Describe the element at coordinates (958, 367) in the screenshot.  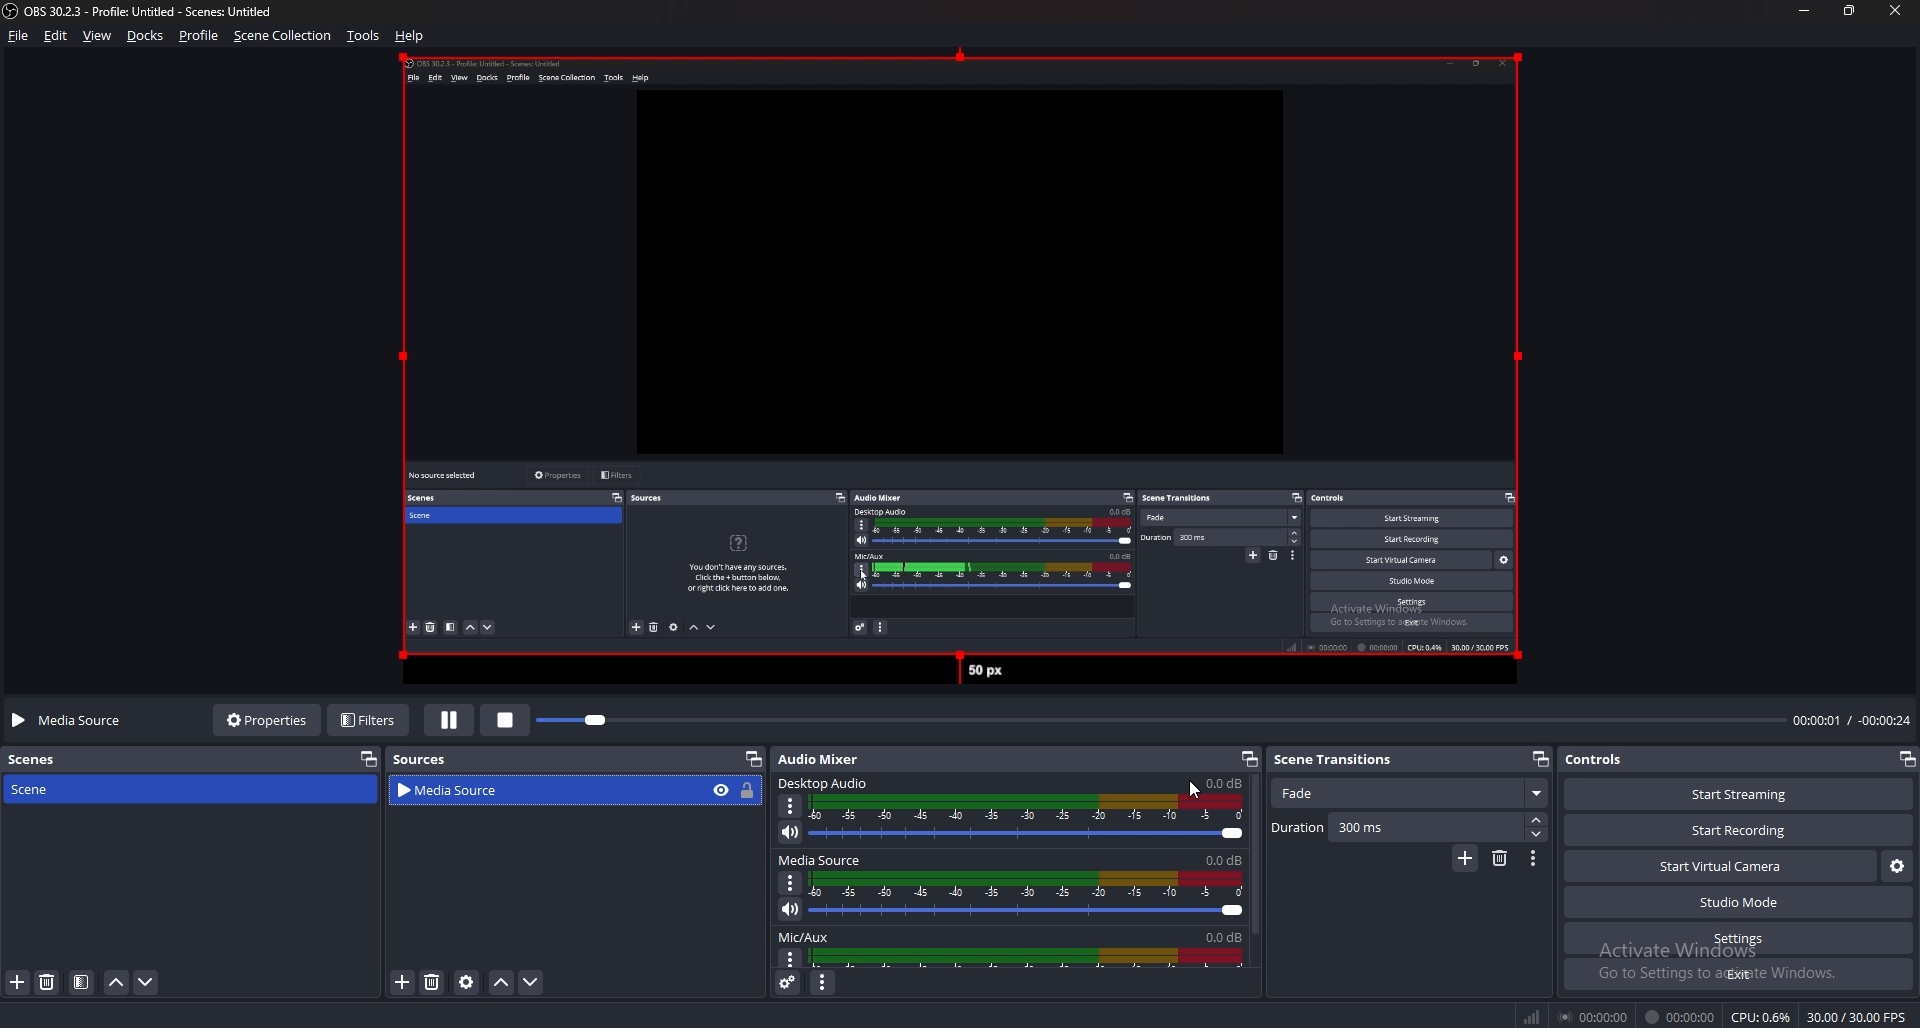
I see `video` at that location.